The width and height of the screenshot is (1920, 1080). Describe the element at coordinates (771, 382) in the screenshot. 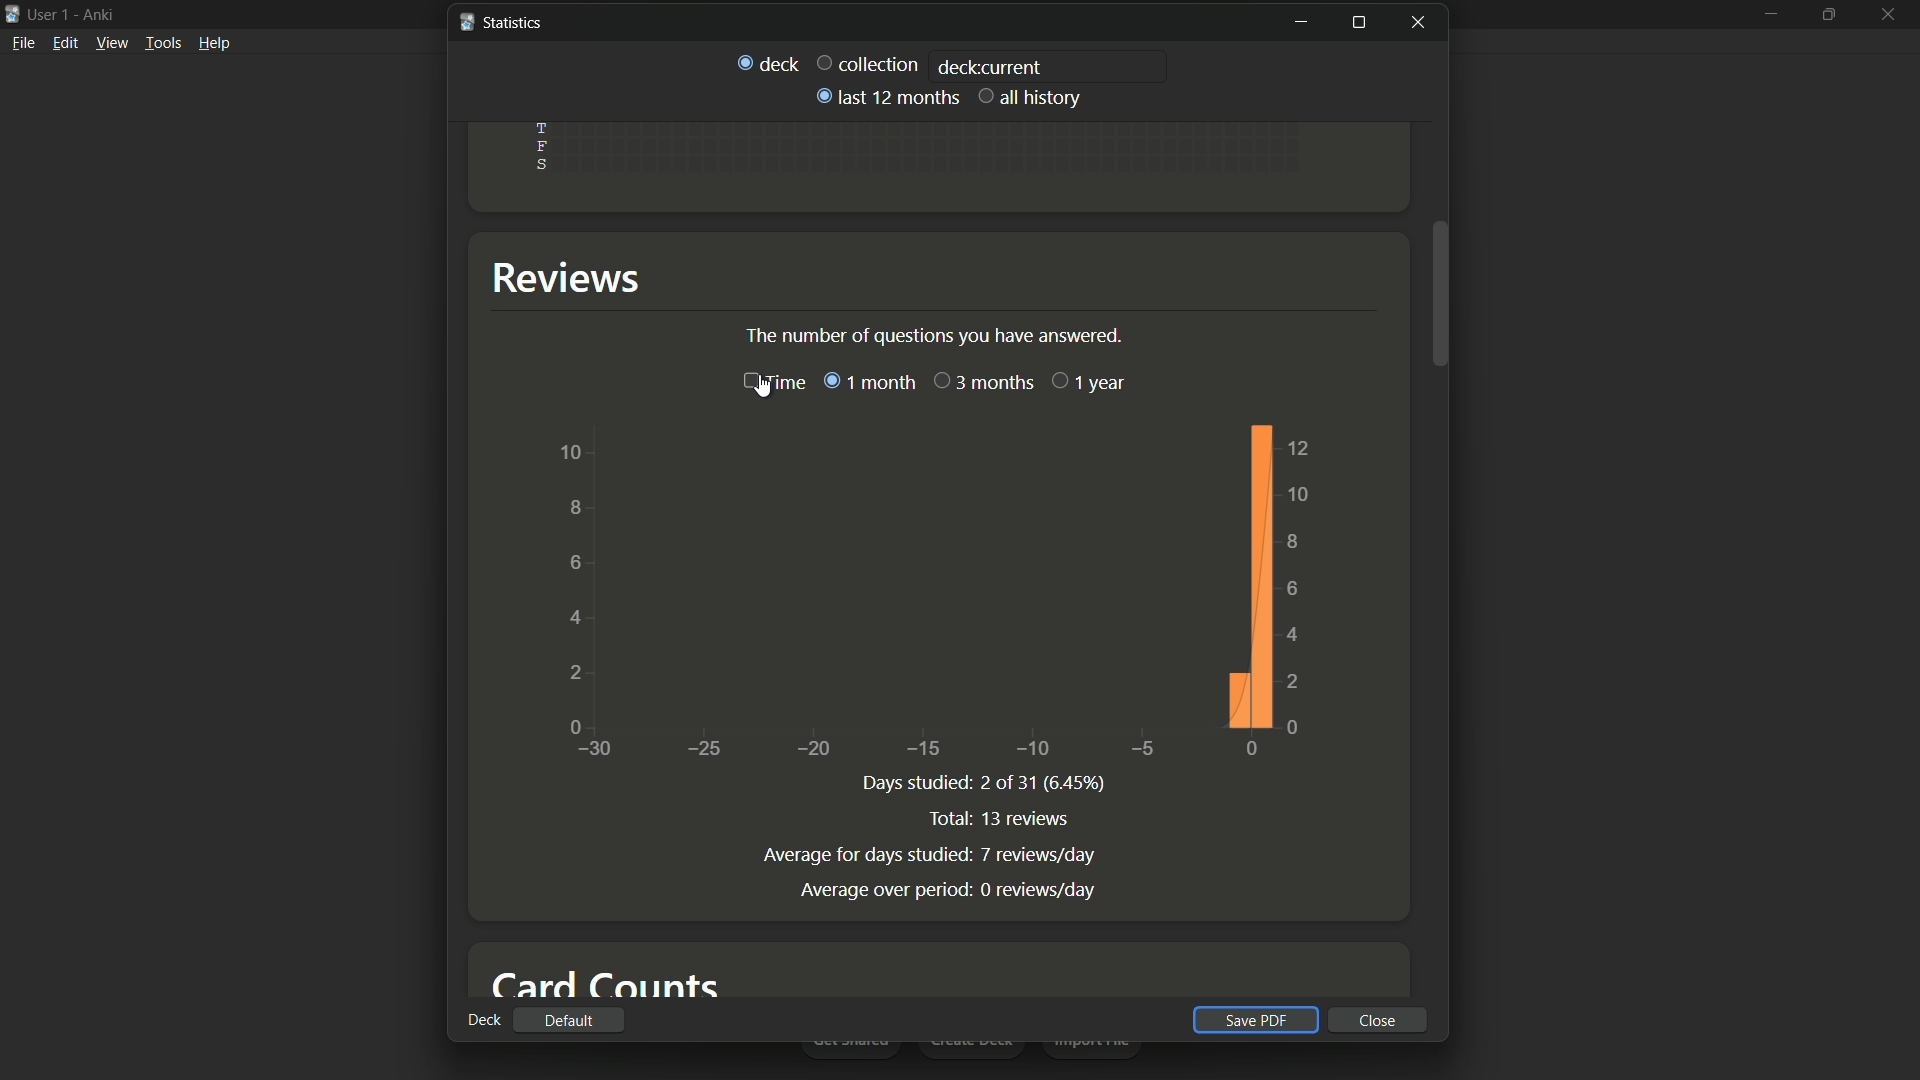

I see `time` at that location.